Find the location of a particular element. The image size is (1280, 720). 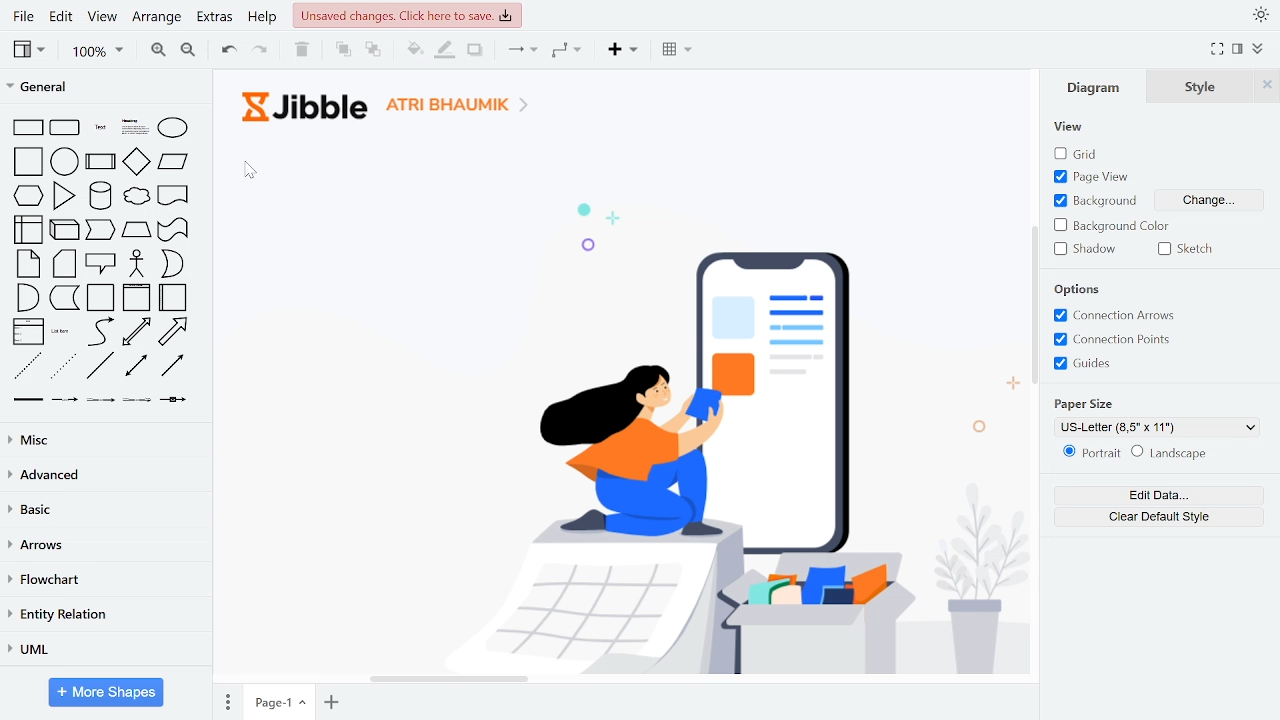

style is located at coordinates (1206, 86).